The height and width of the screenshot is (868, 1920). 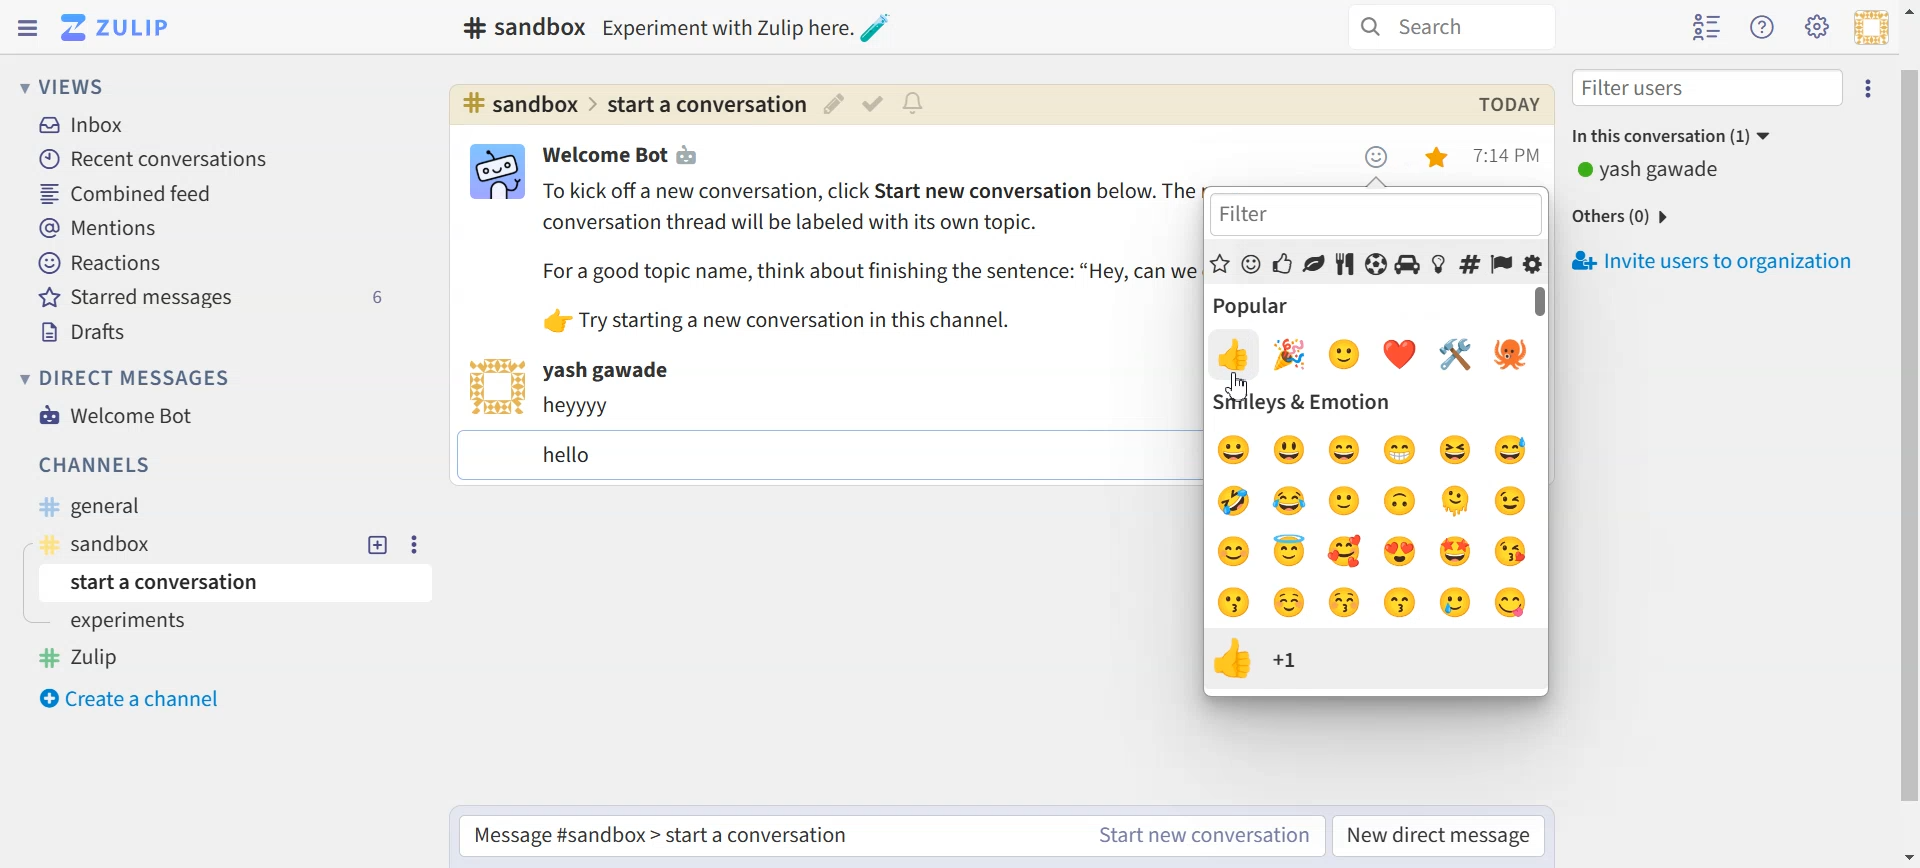 I want to click on Text, so click(x=519, y=27).